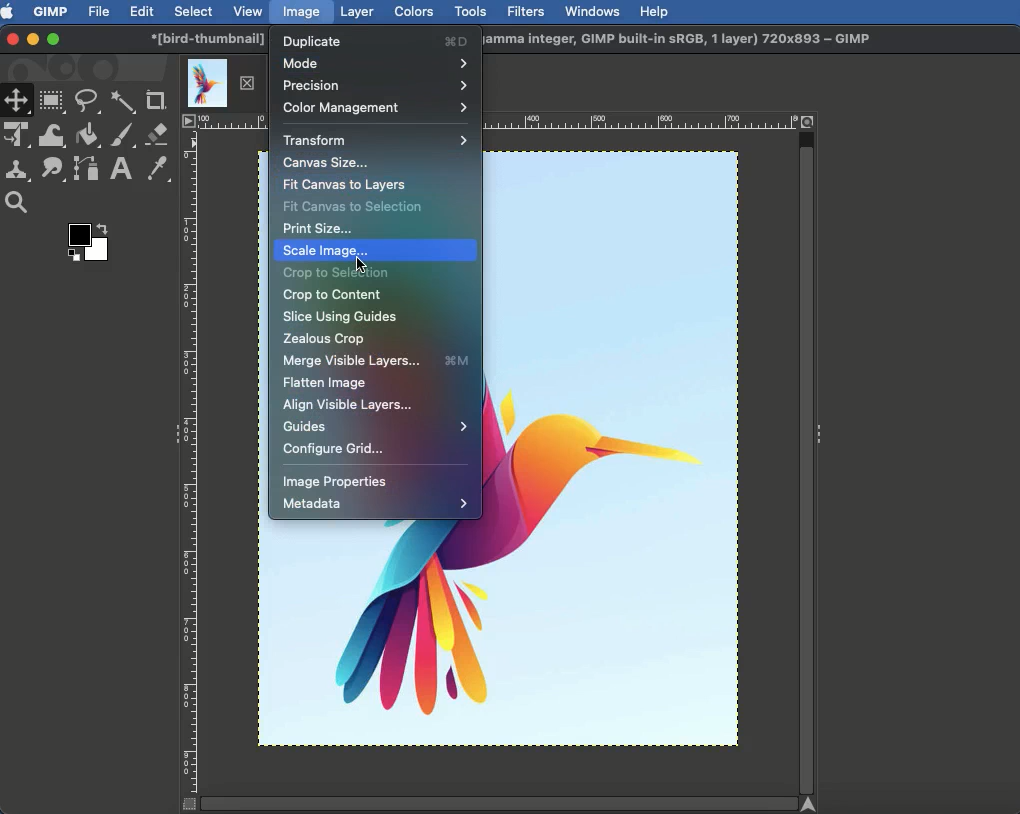 This screenshot has width=1020, height=814. Describe the element at coordinates (656, 12) in the screenshot. I see `Help` at that location.